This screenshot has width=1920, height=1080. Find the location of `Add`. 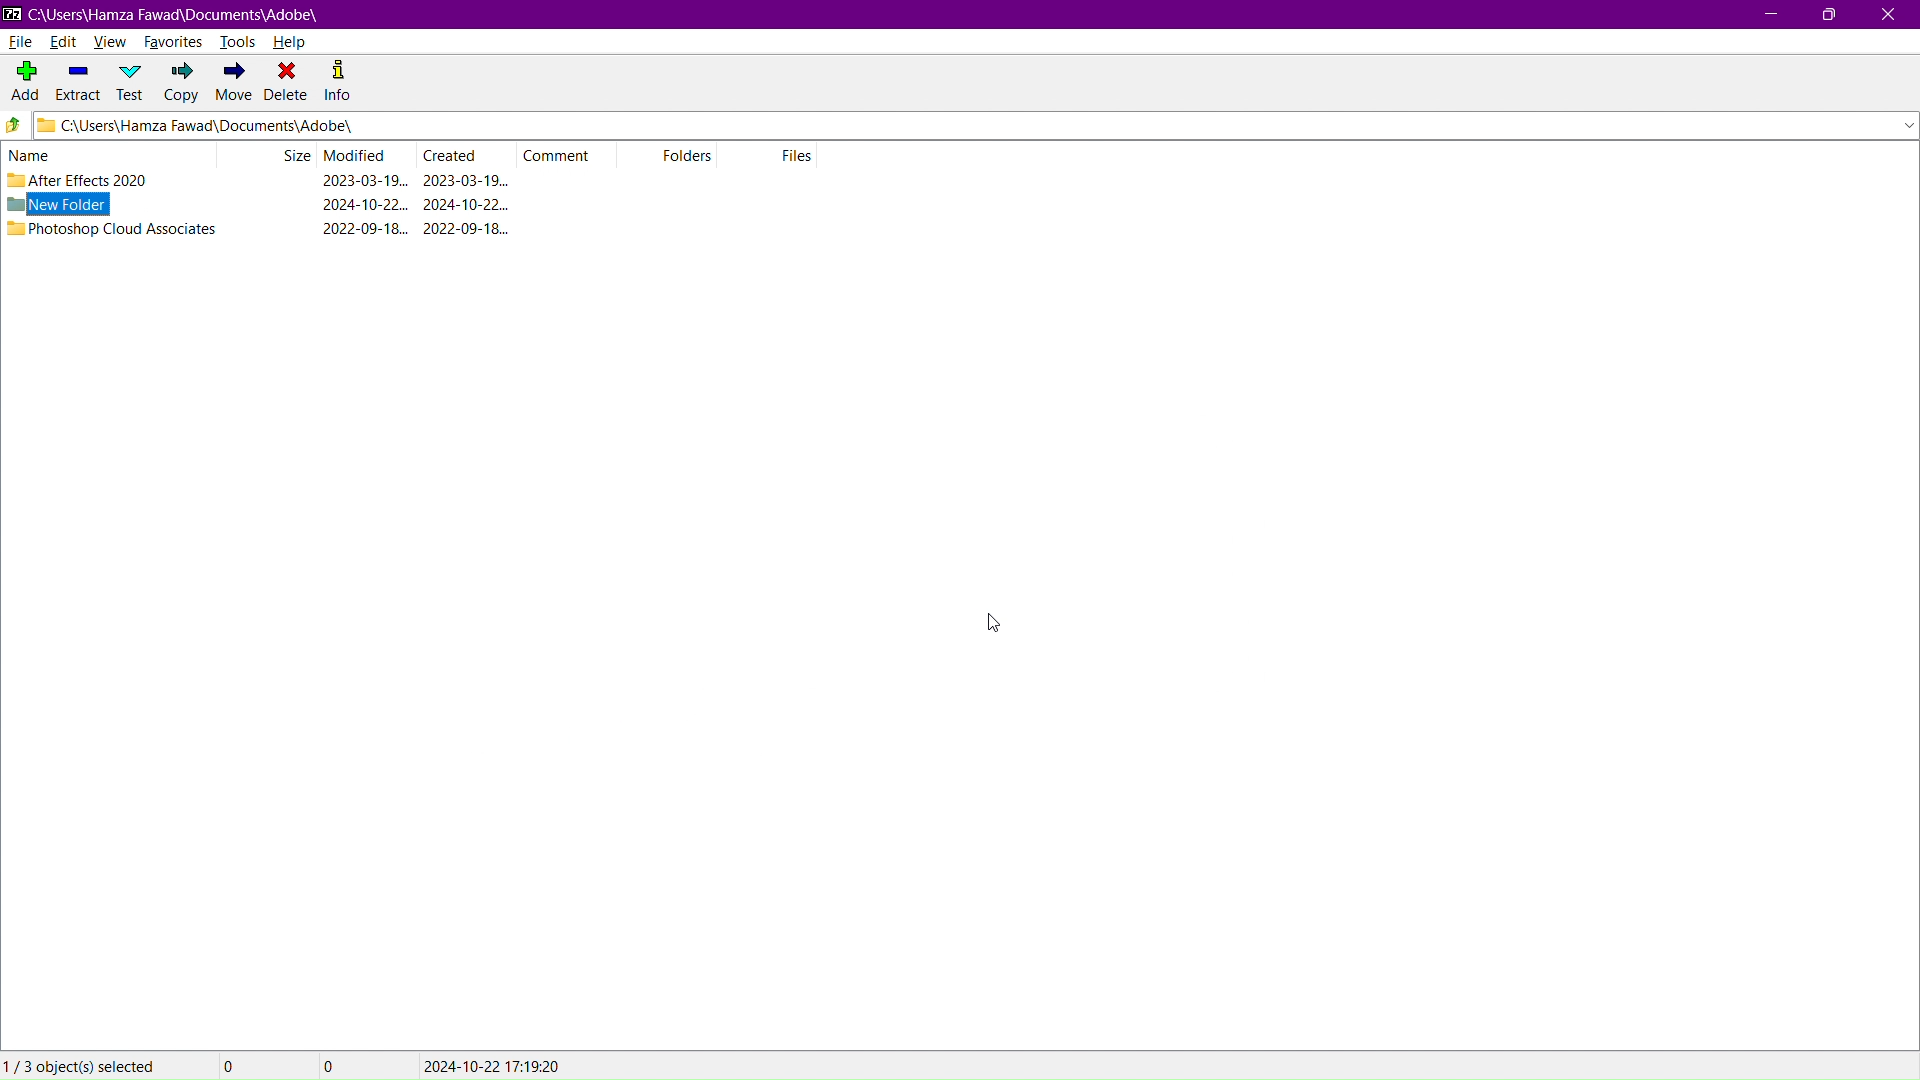

Add is located at coordinates (22, 78).